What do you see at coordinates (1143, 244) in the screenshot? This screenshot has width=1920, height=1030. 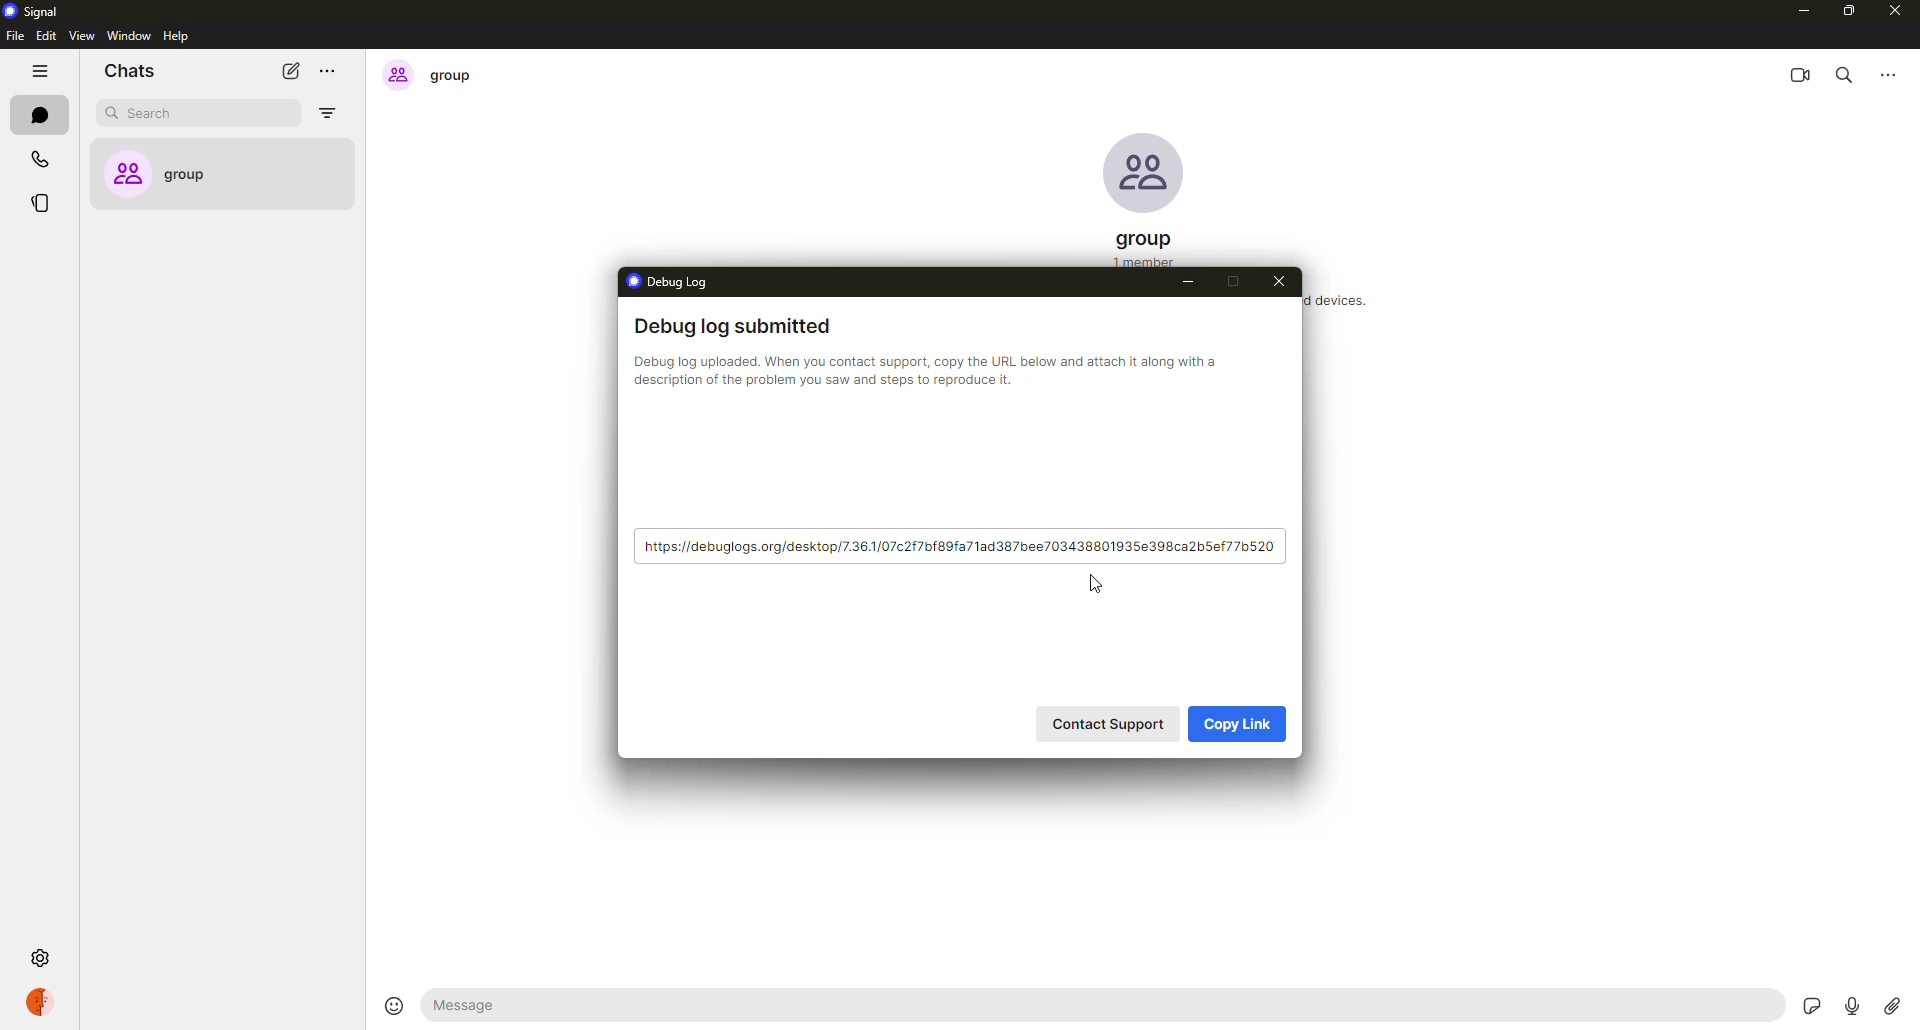 I see `group` at bounding box center [1143, 244].